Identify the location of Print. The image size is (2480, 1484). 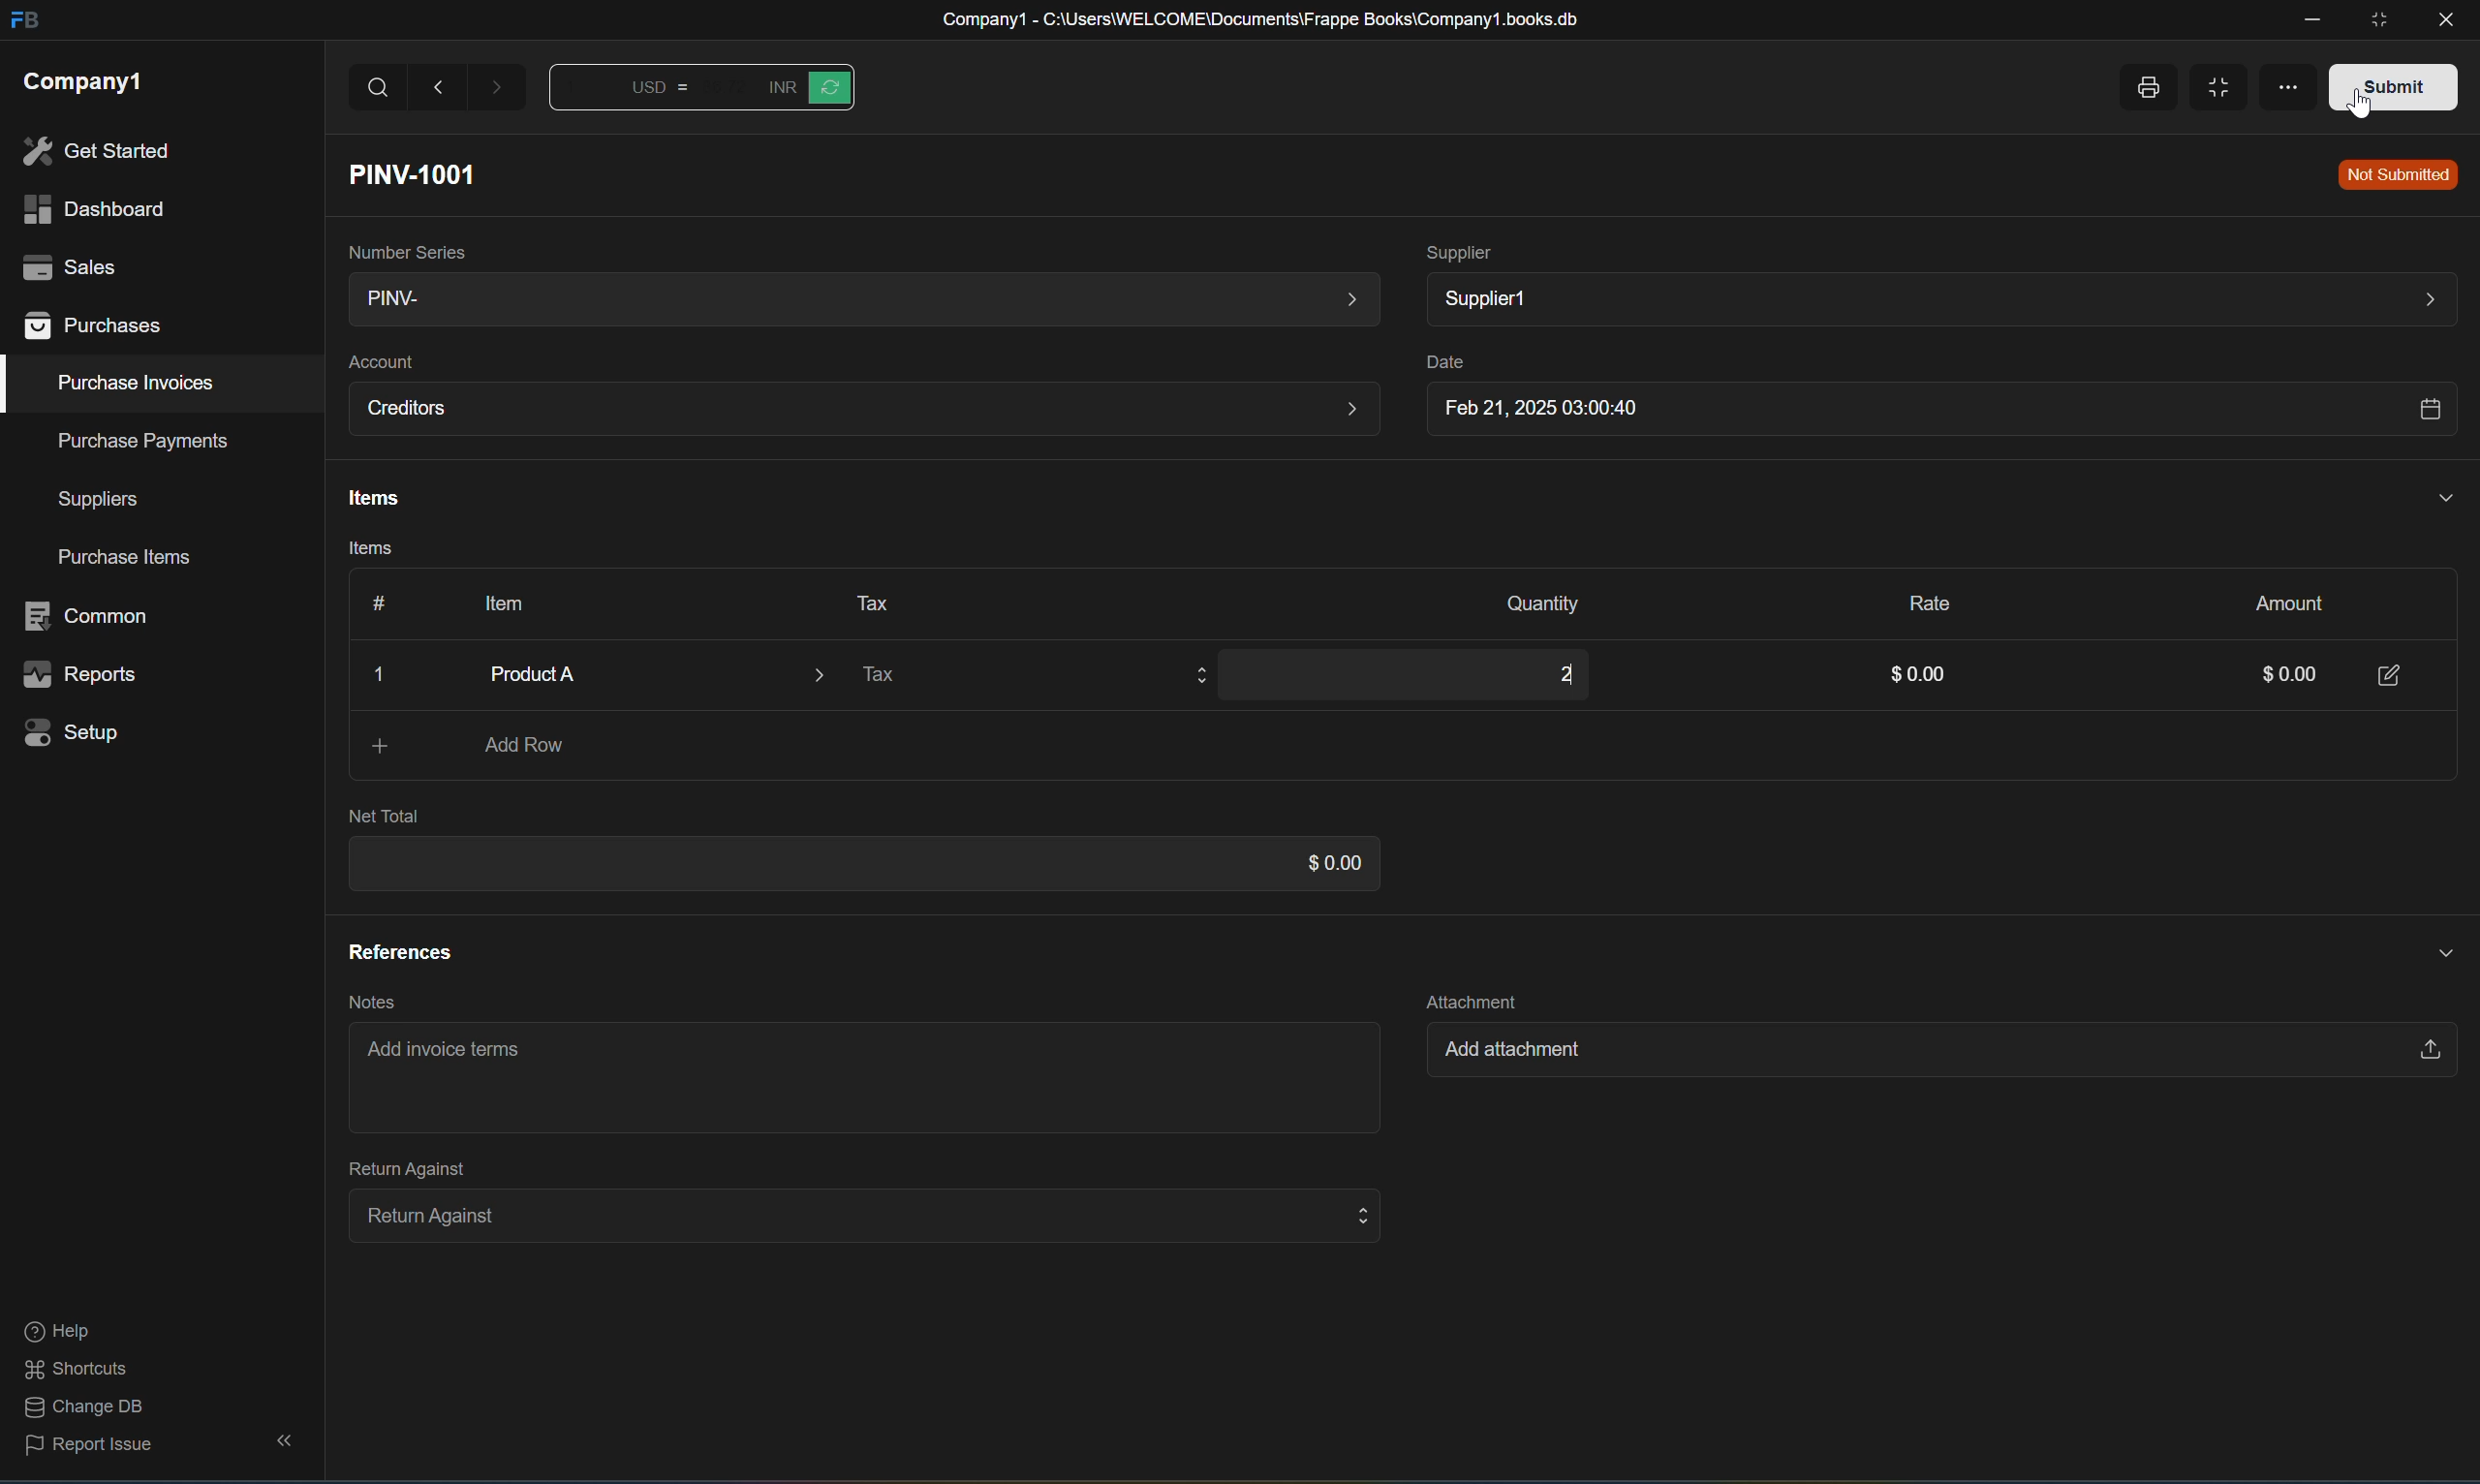
(2149, 87).